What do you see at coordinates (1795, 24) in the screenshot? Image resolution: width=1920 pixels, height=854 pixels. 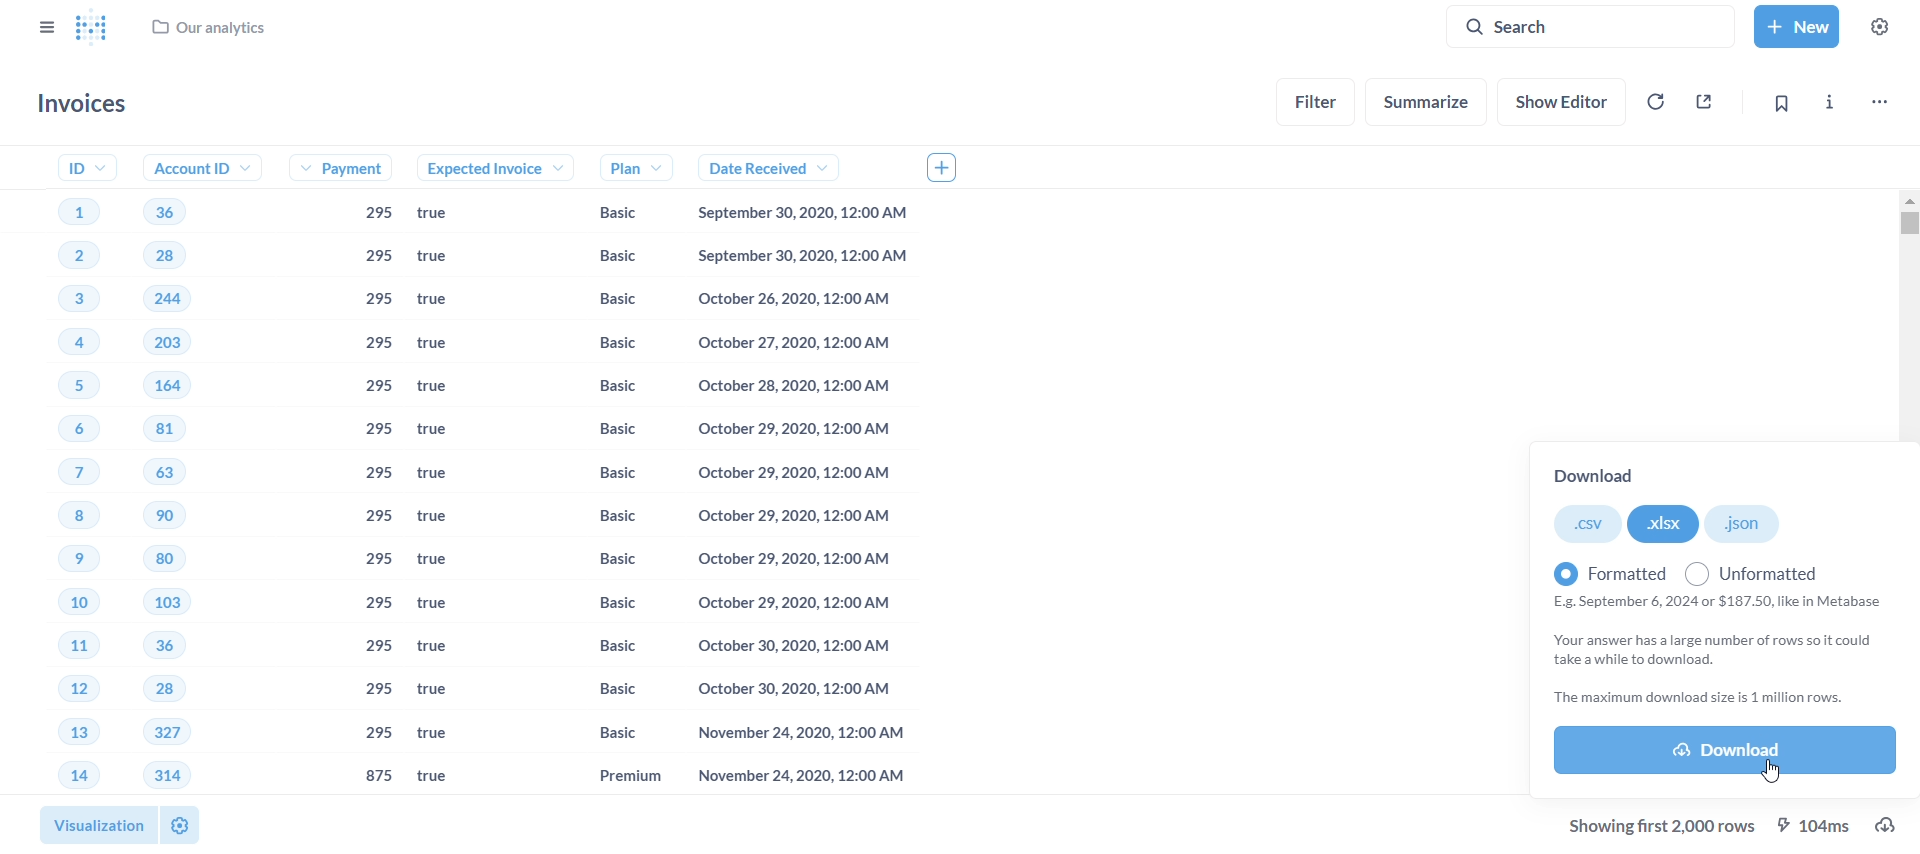 I see `new` at bounding box center [1795, 24].